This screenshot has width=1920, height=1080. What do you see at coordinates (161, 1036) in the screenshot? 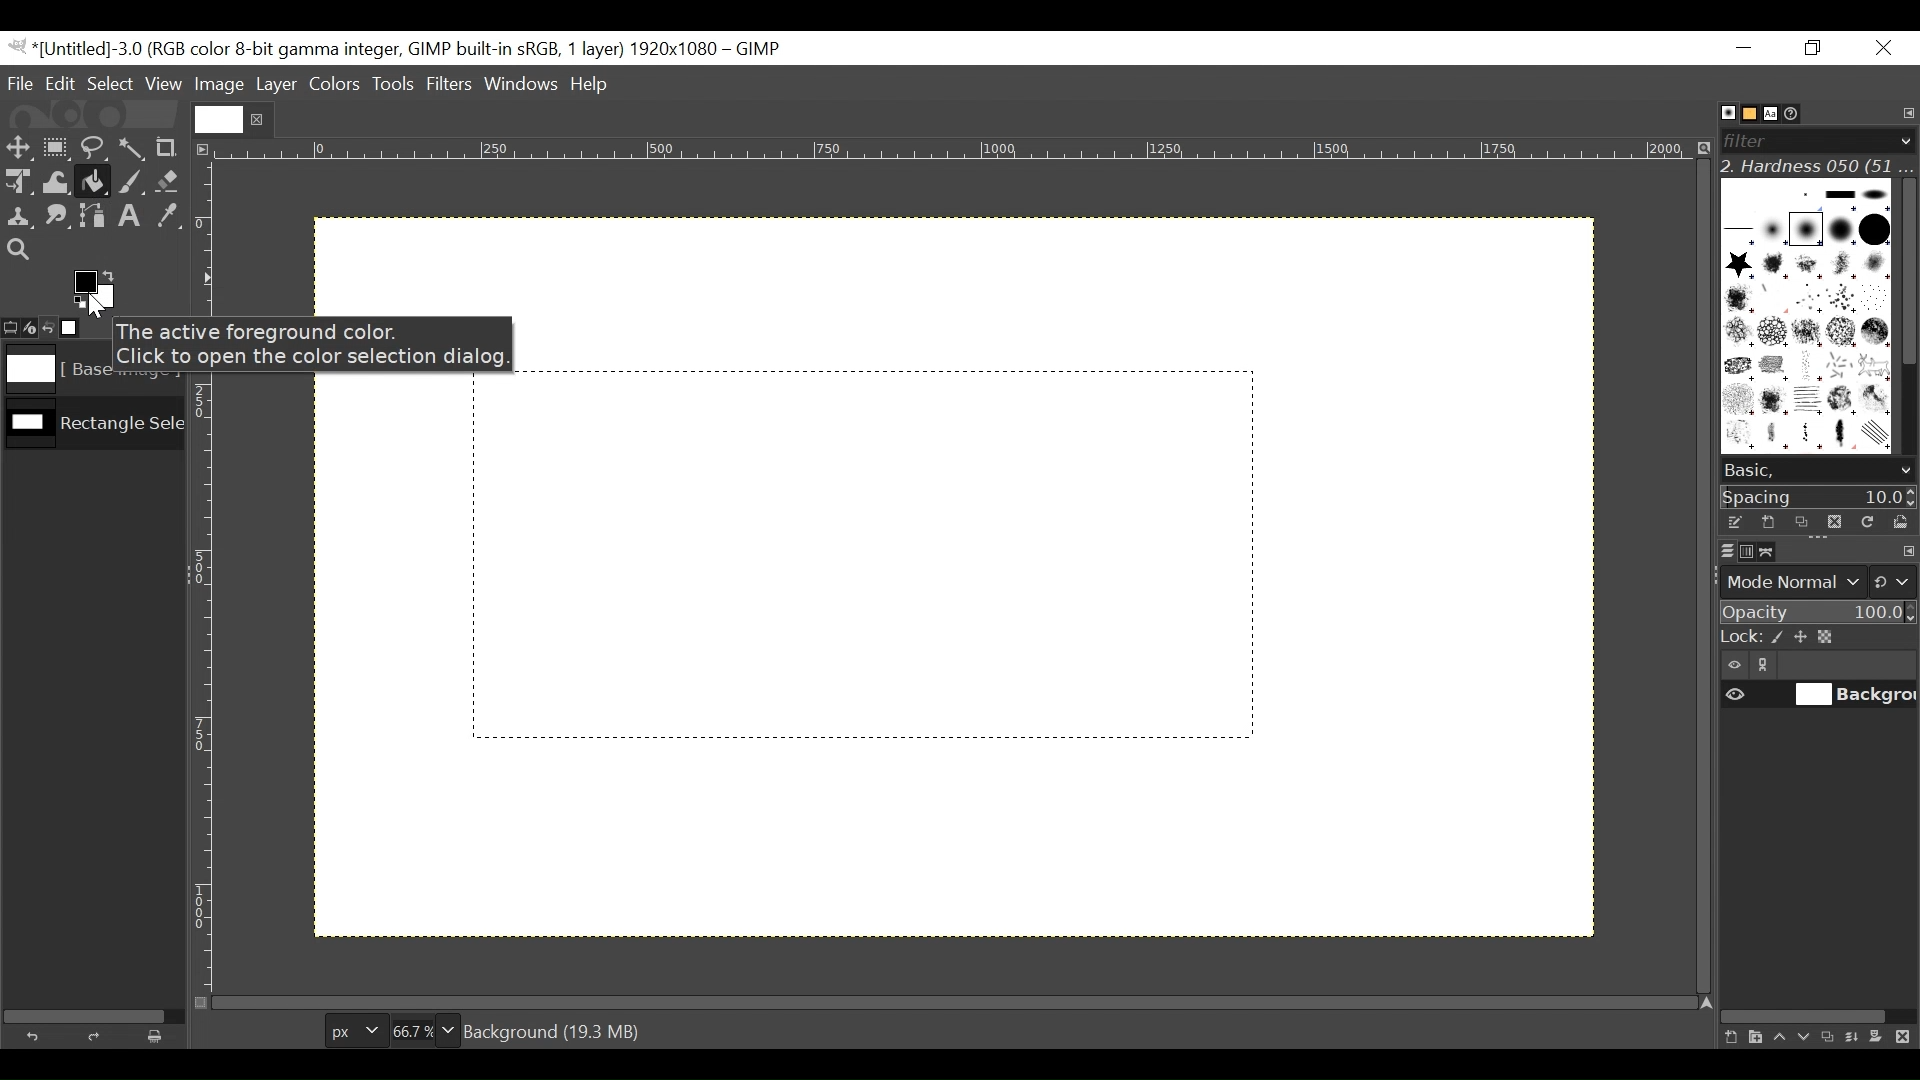
I see `Clear button` at bounding box center [161, 1036].